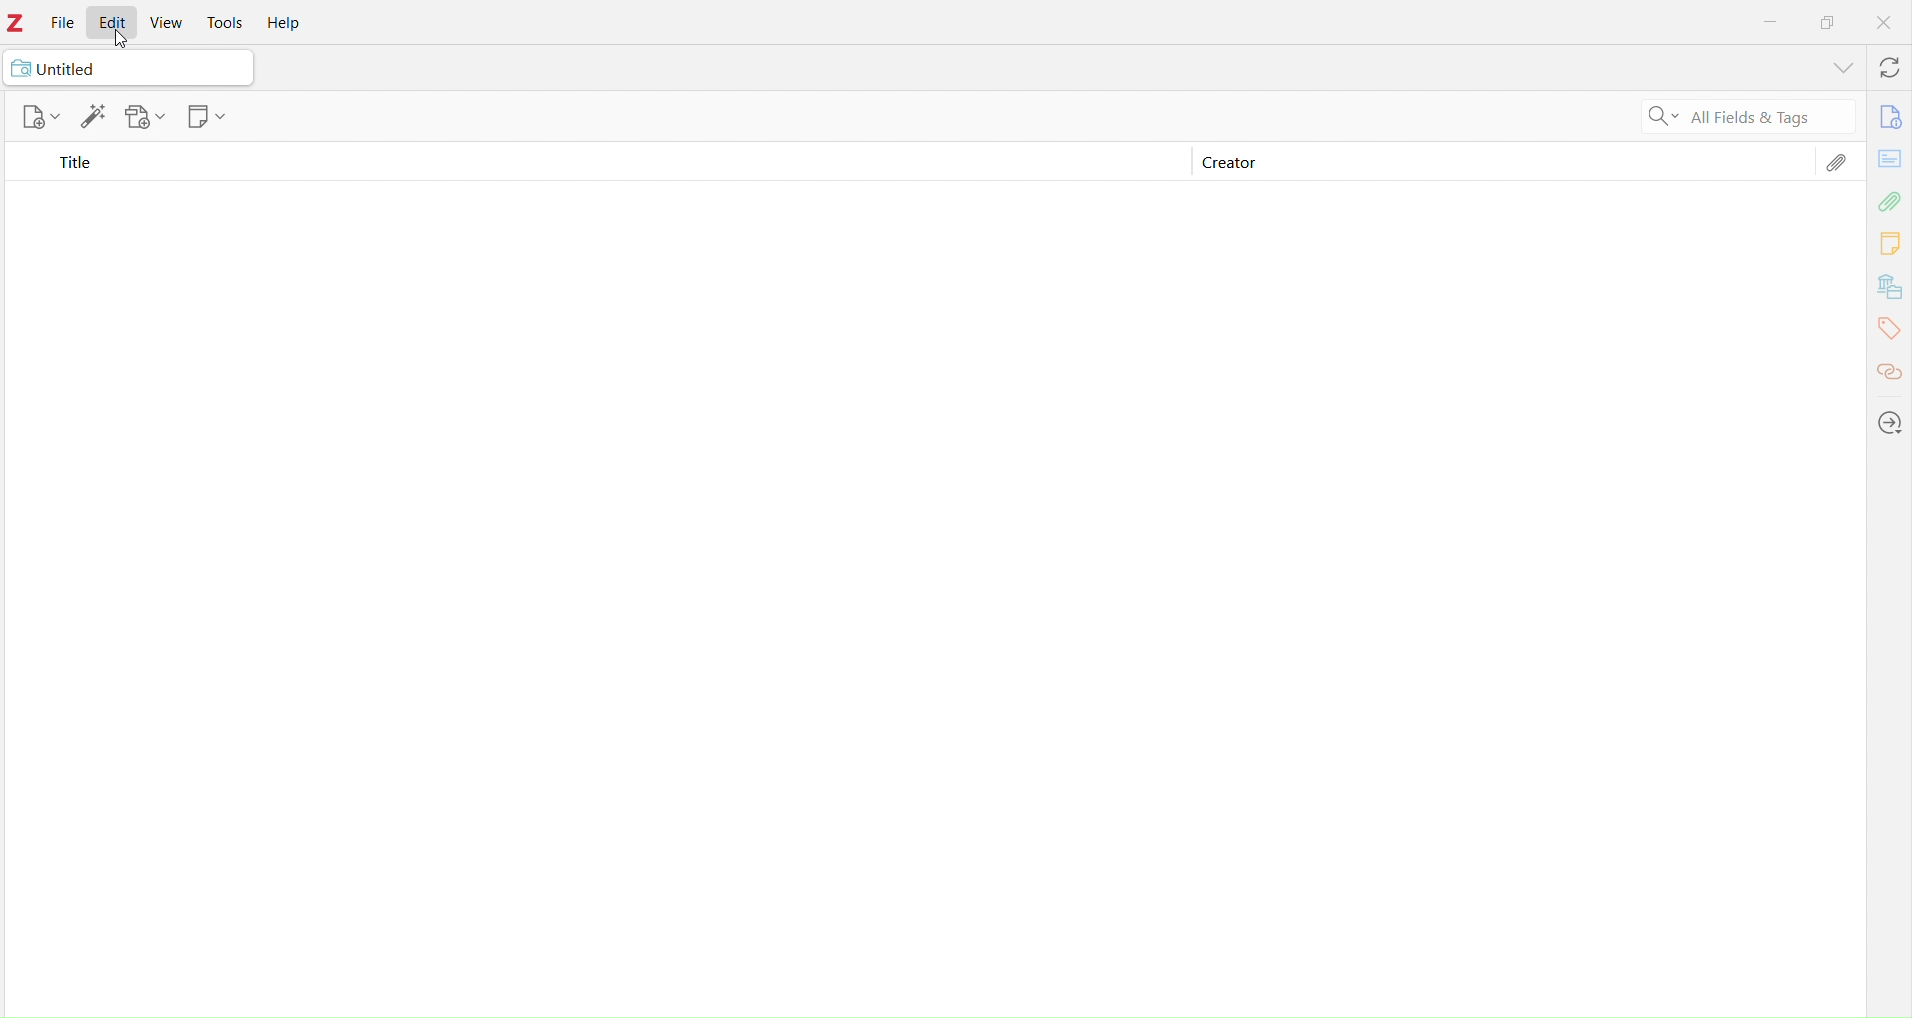  Describe the element at coordinates (147, 118) in the screenshot. I see `Save` at that location.